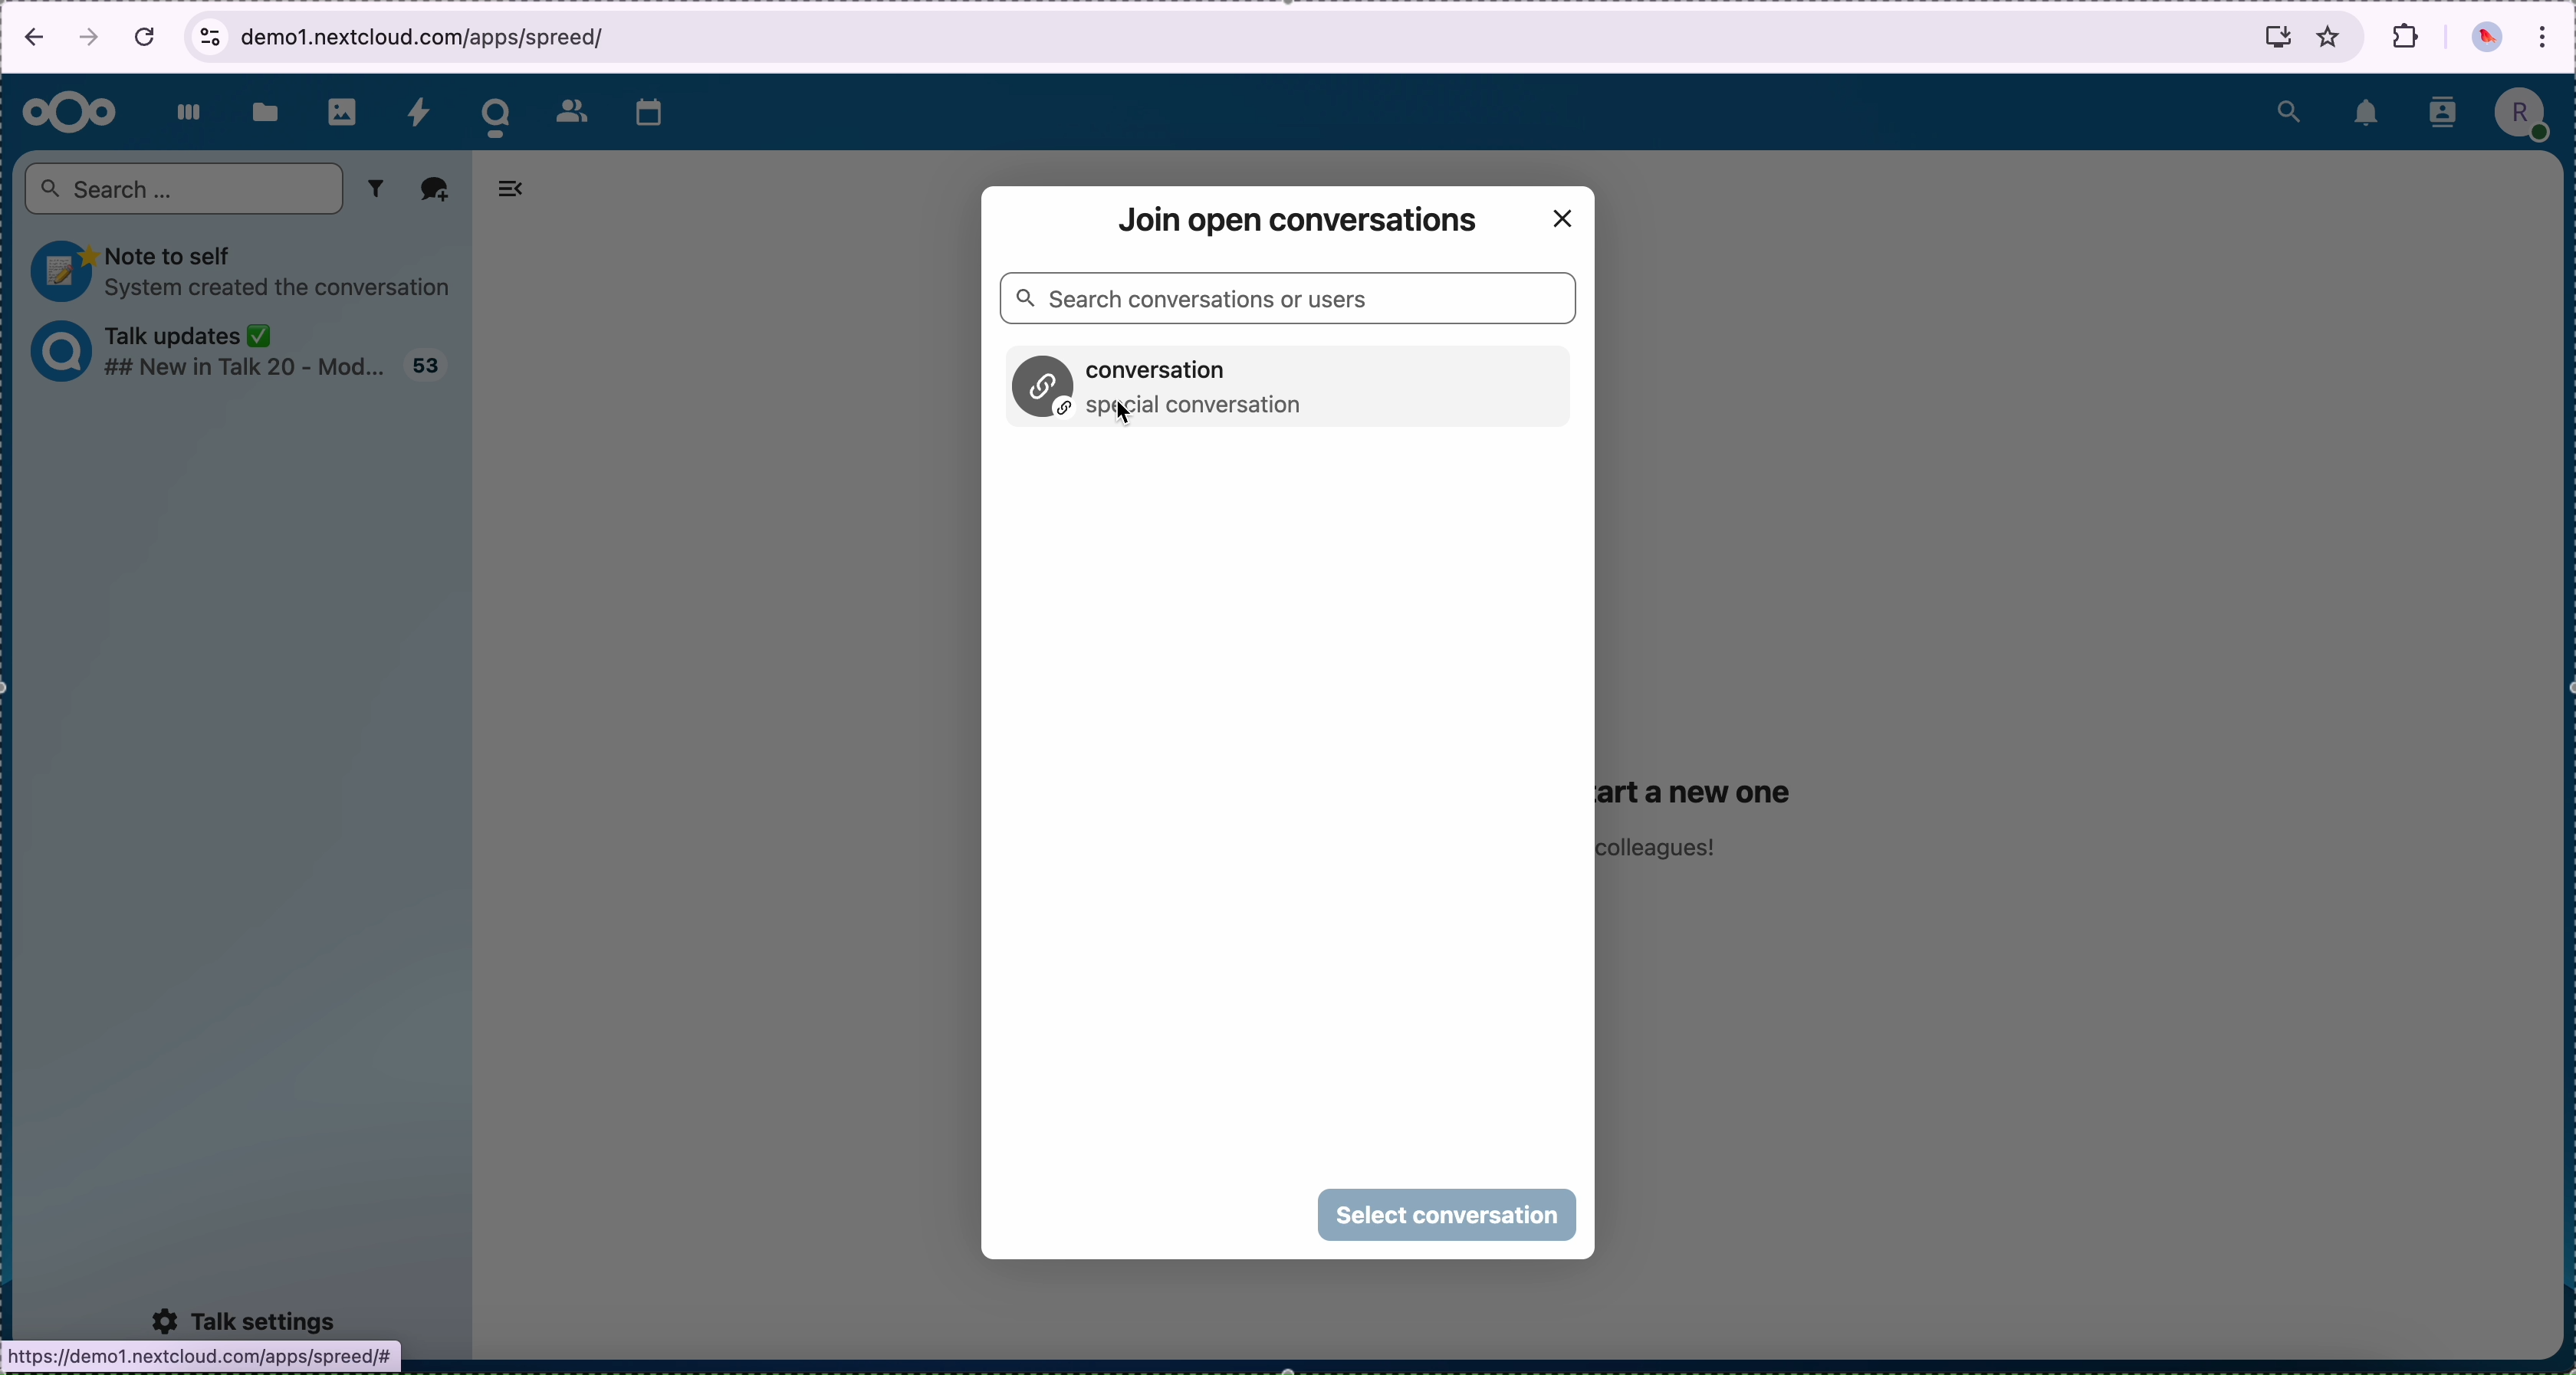 The width and height of the screenshot is (2576, 1375). What do you see at coordinates (185, 190) in the screenshot?
I see `search bar` at bounding box center [185, 190].